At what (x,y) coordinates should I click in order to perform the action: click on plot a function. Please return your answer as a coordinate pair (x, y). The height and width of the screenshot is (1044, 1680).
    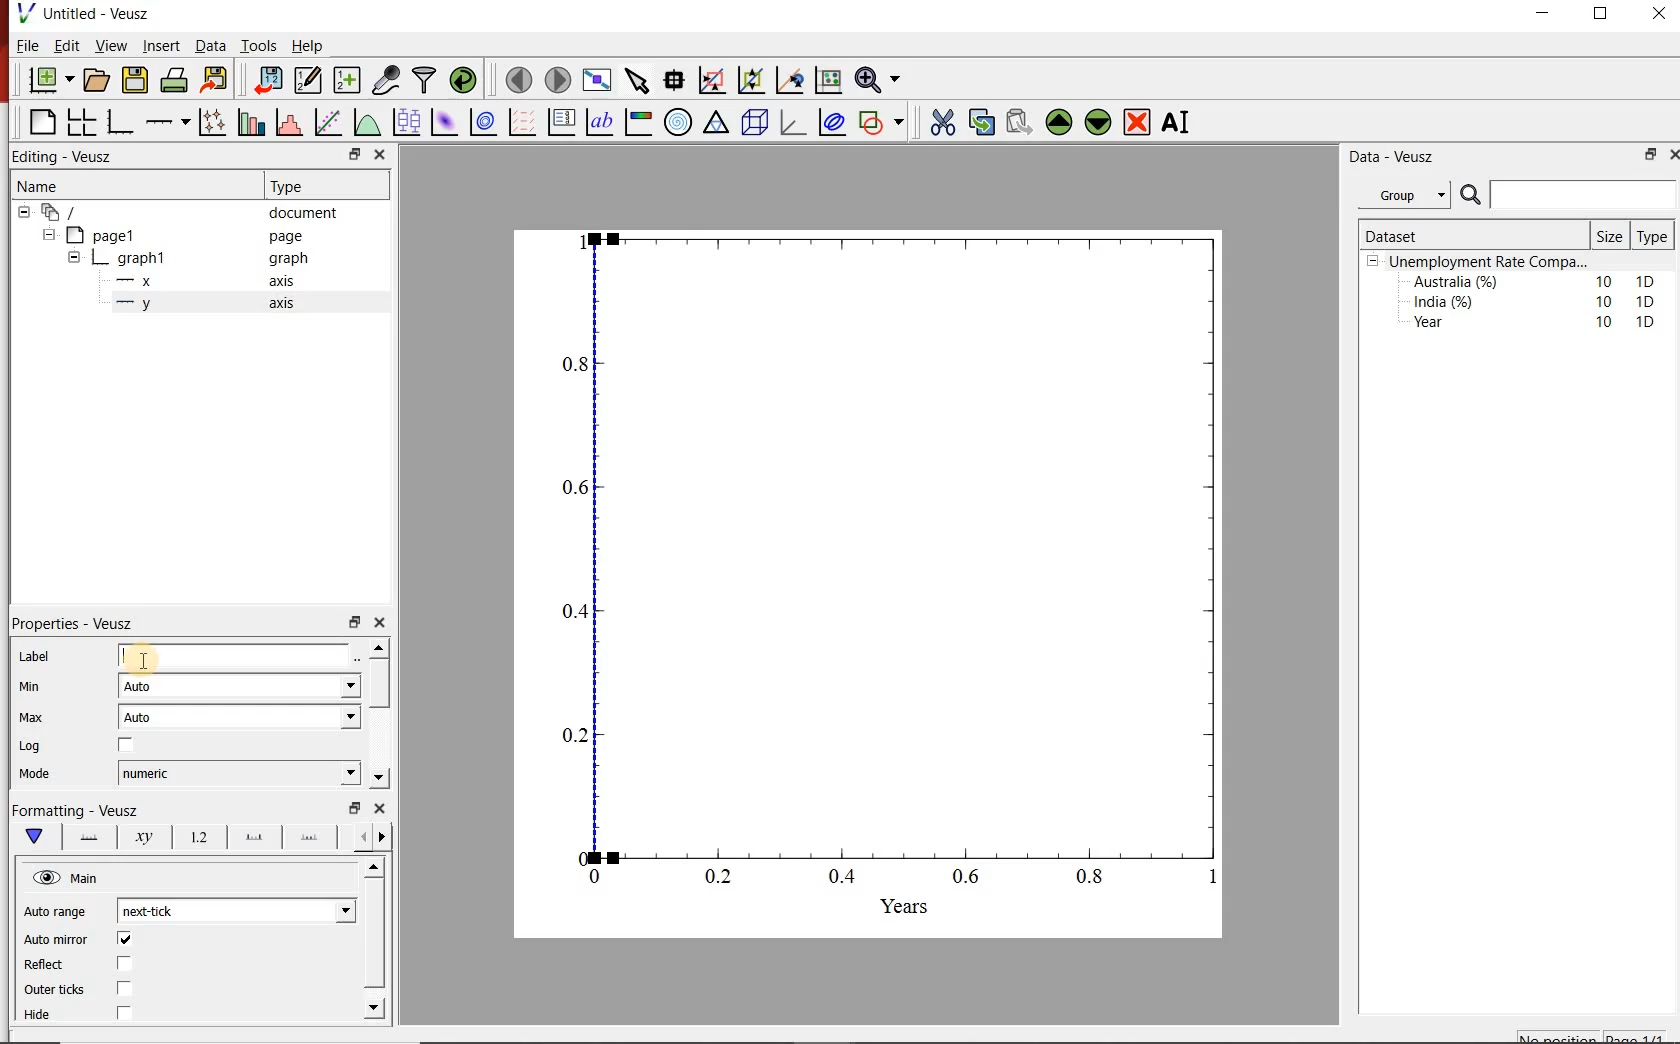
    Looking at the image, I should click on (367, 122).